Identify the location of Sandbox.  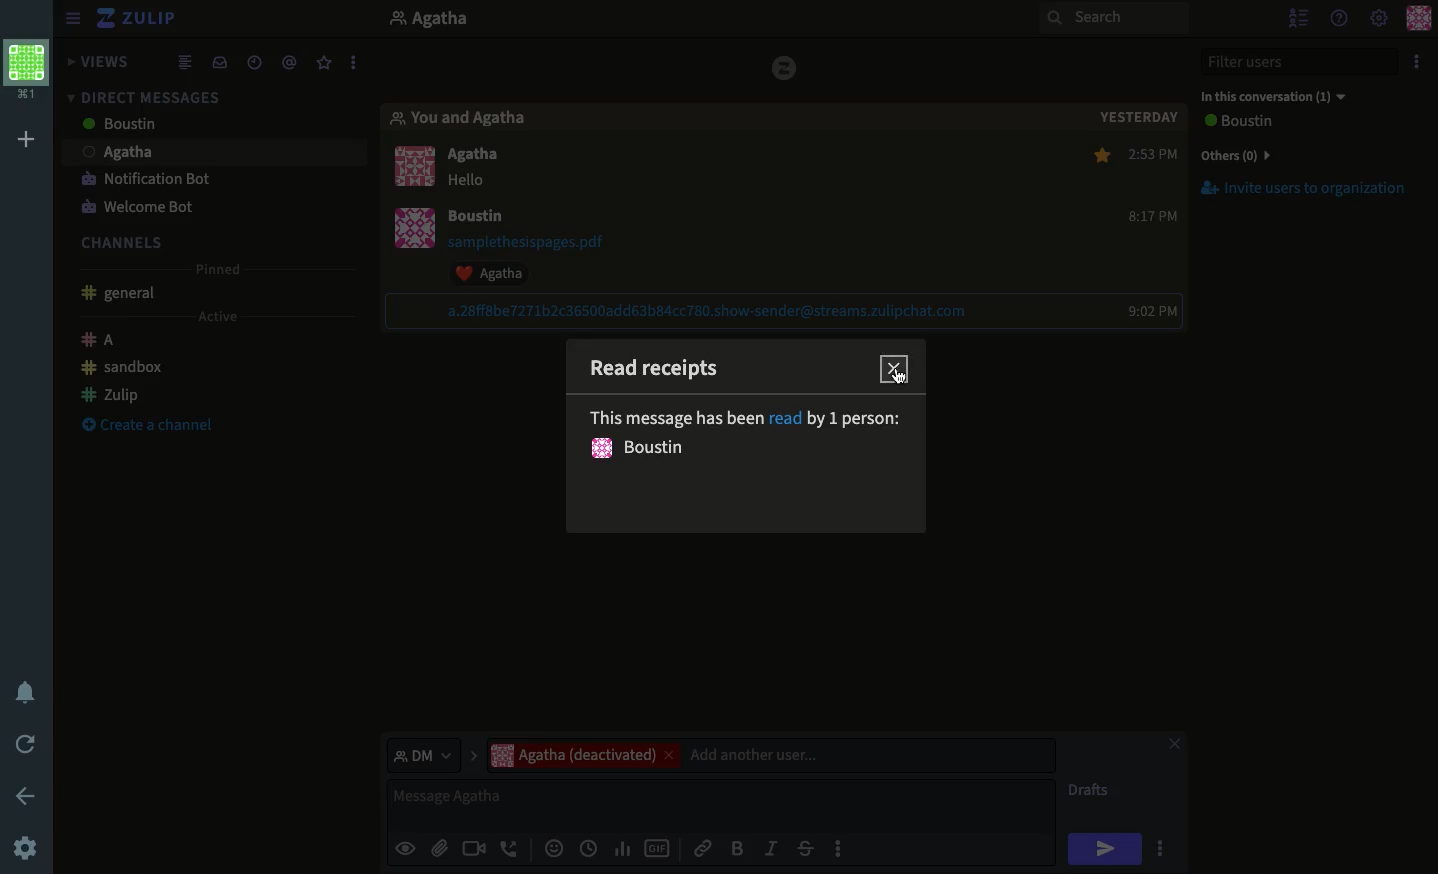
(124, 368).